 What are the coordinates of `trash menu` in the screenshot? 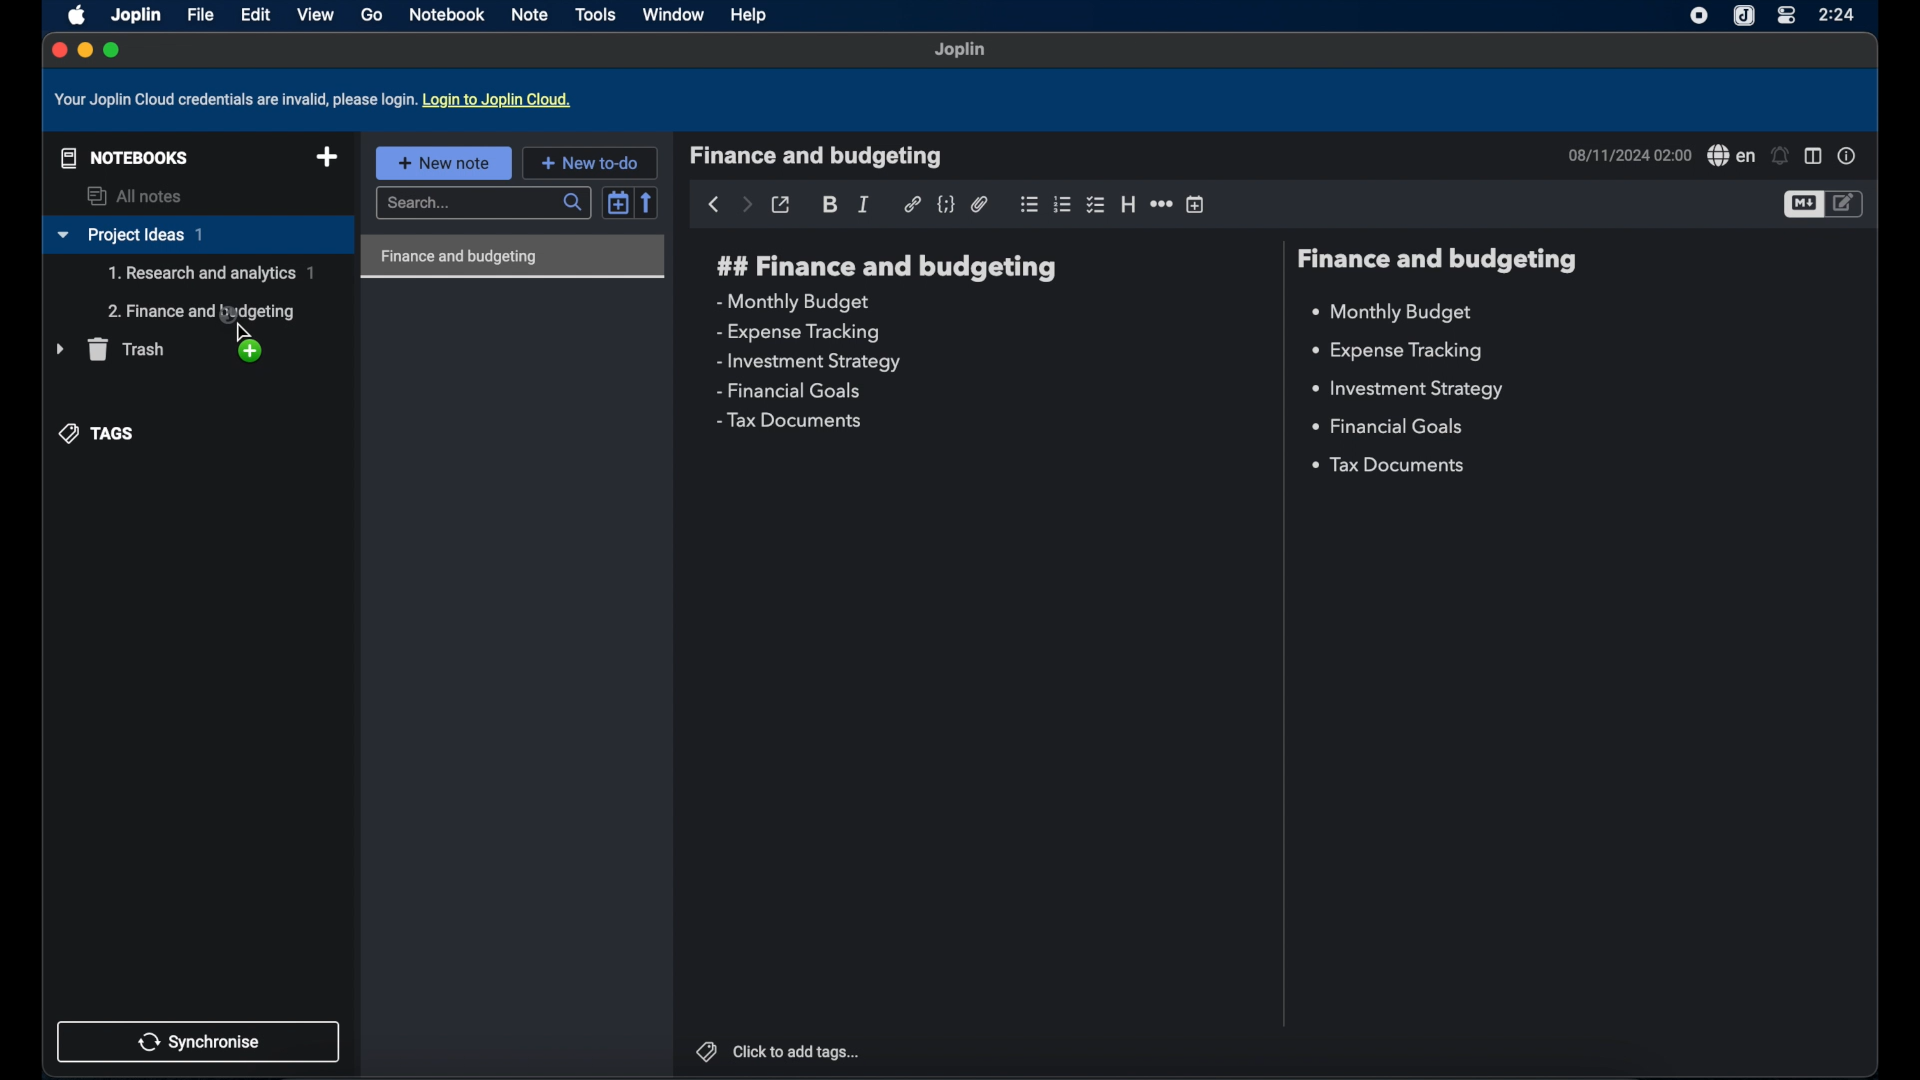 It's located at (110, 349).